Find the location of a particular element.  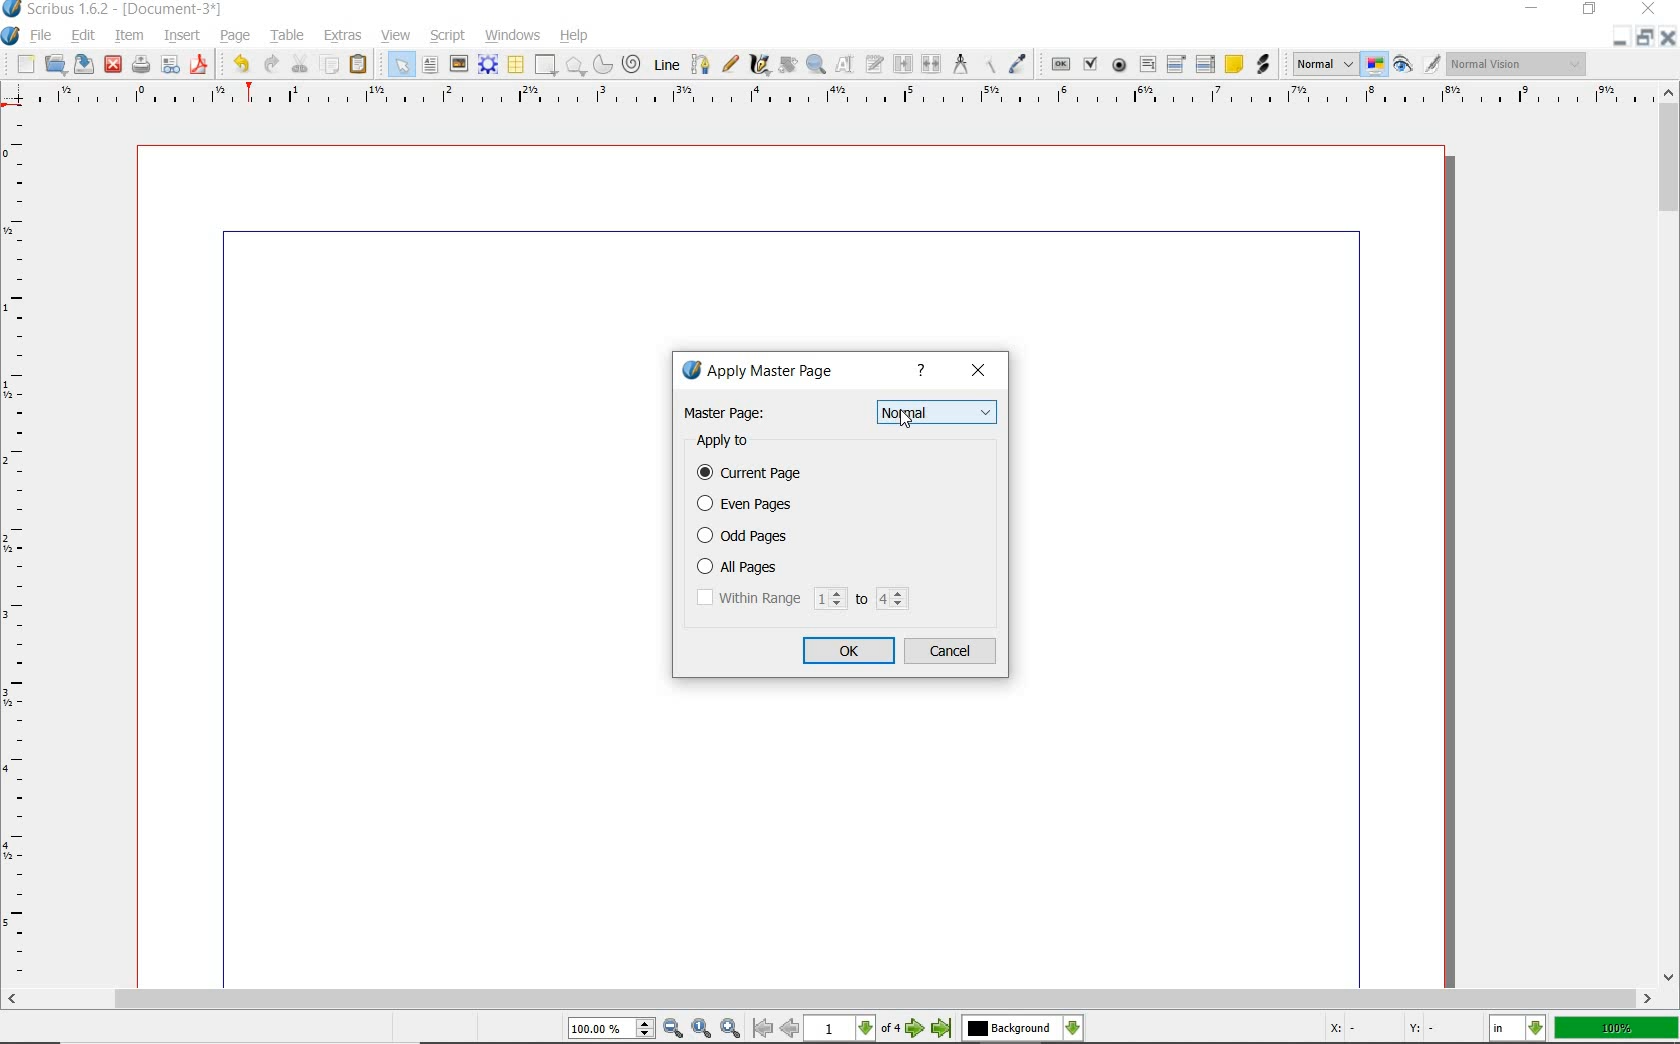

print is located at coordinates (141, 63).